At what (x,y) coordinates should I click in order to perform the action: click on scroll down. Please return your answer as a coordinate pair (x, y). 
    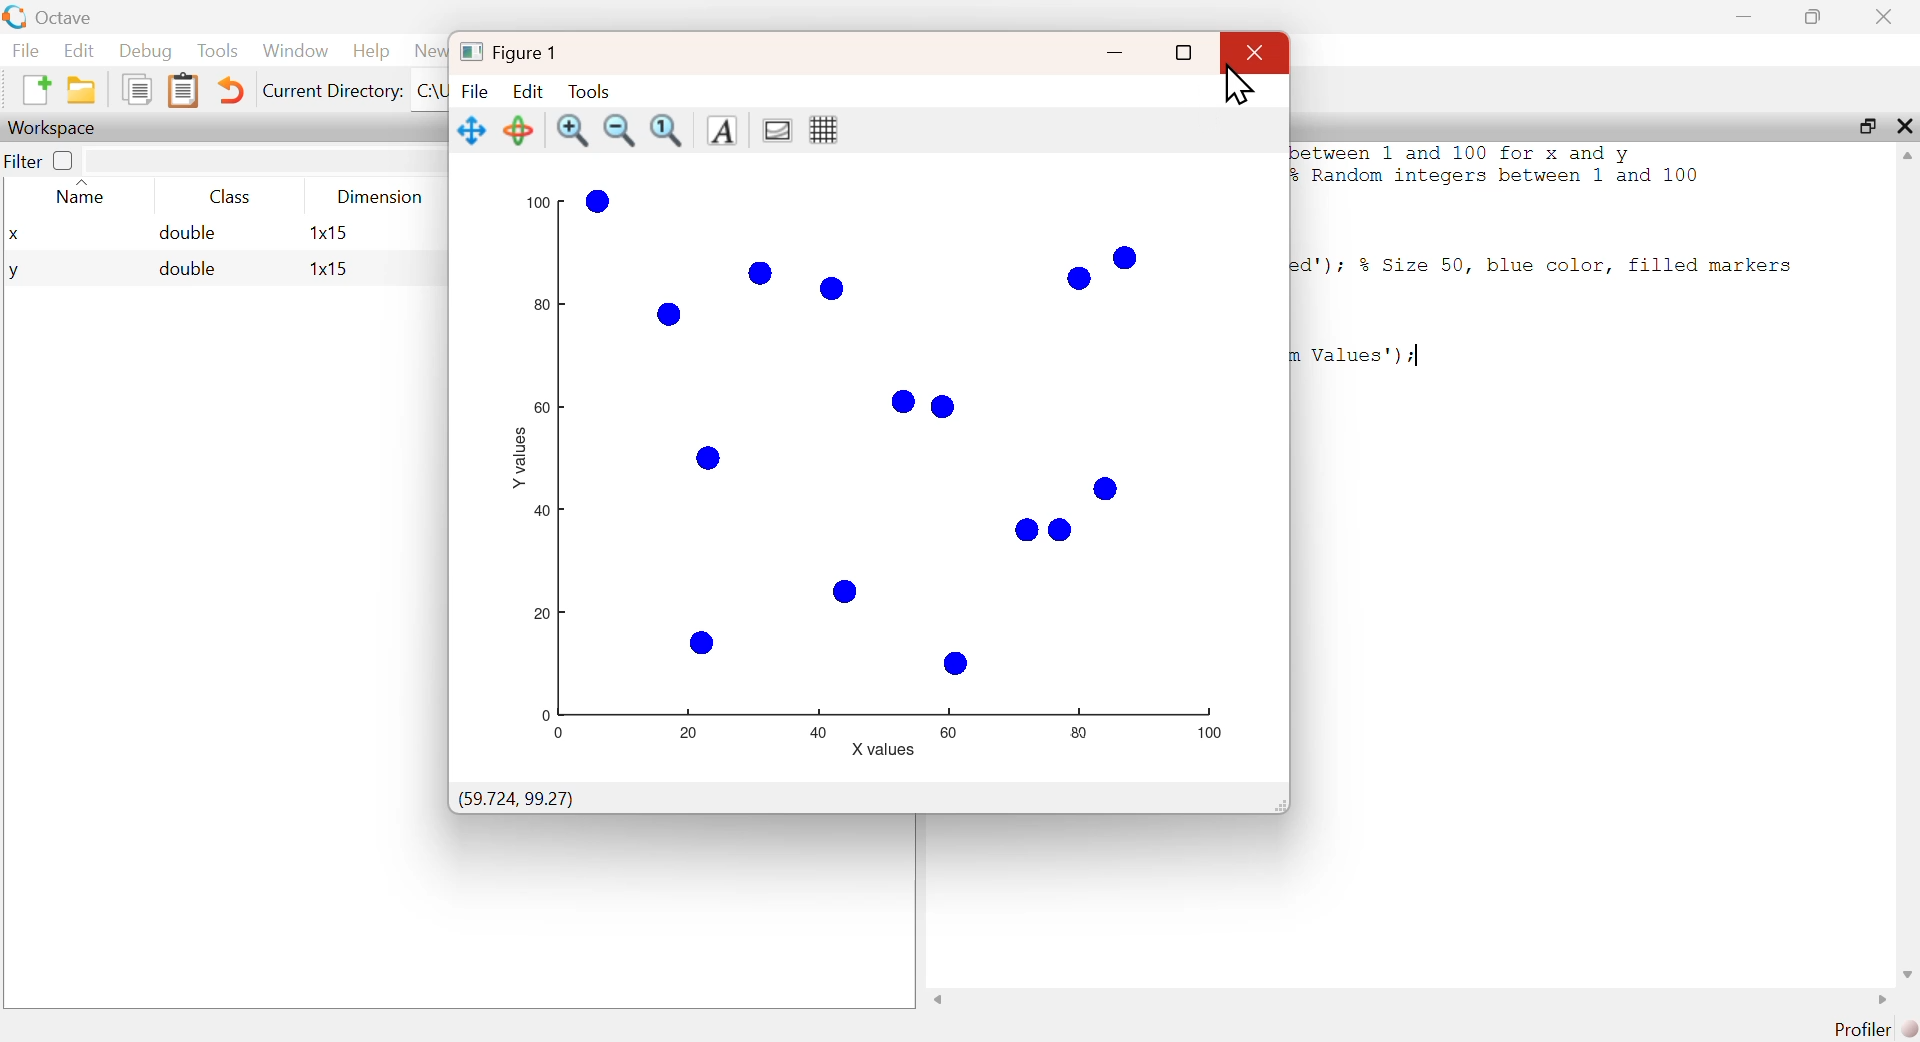
    Looking at the image, I should click on (1905, 976).